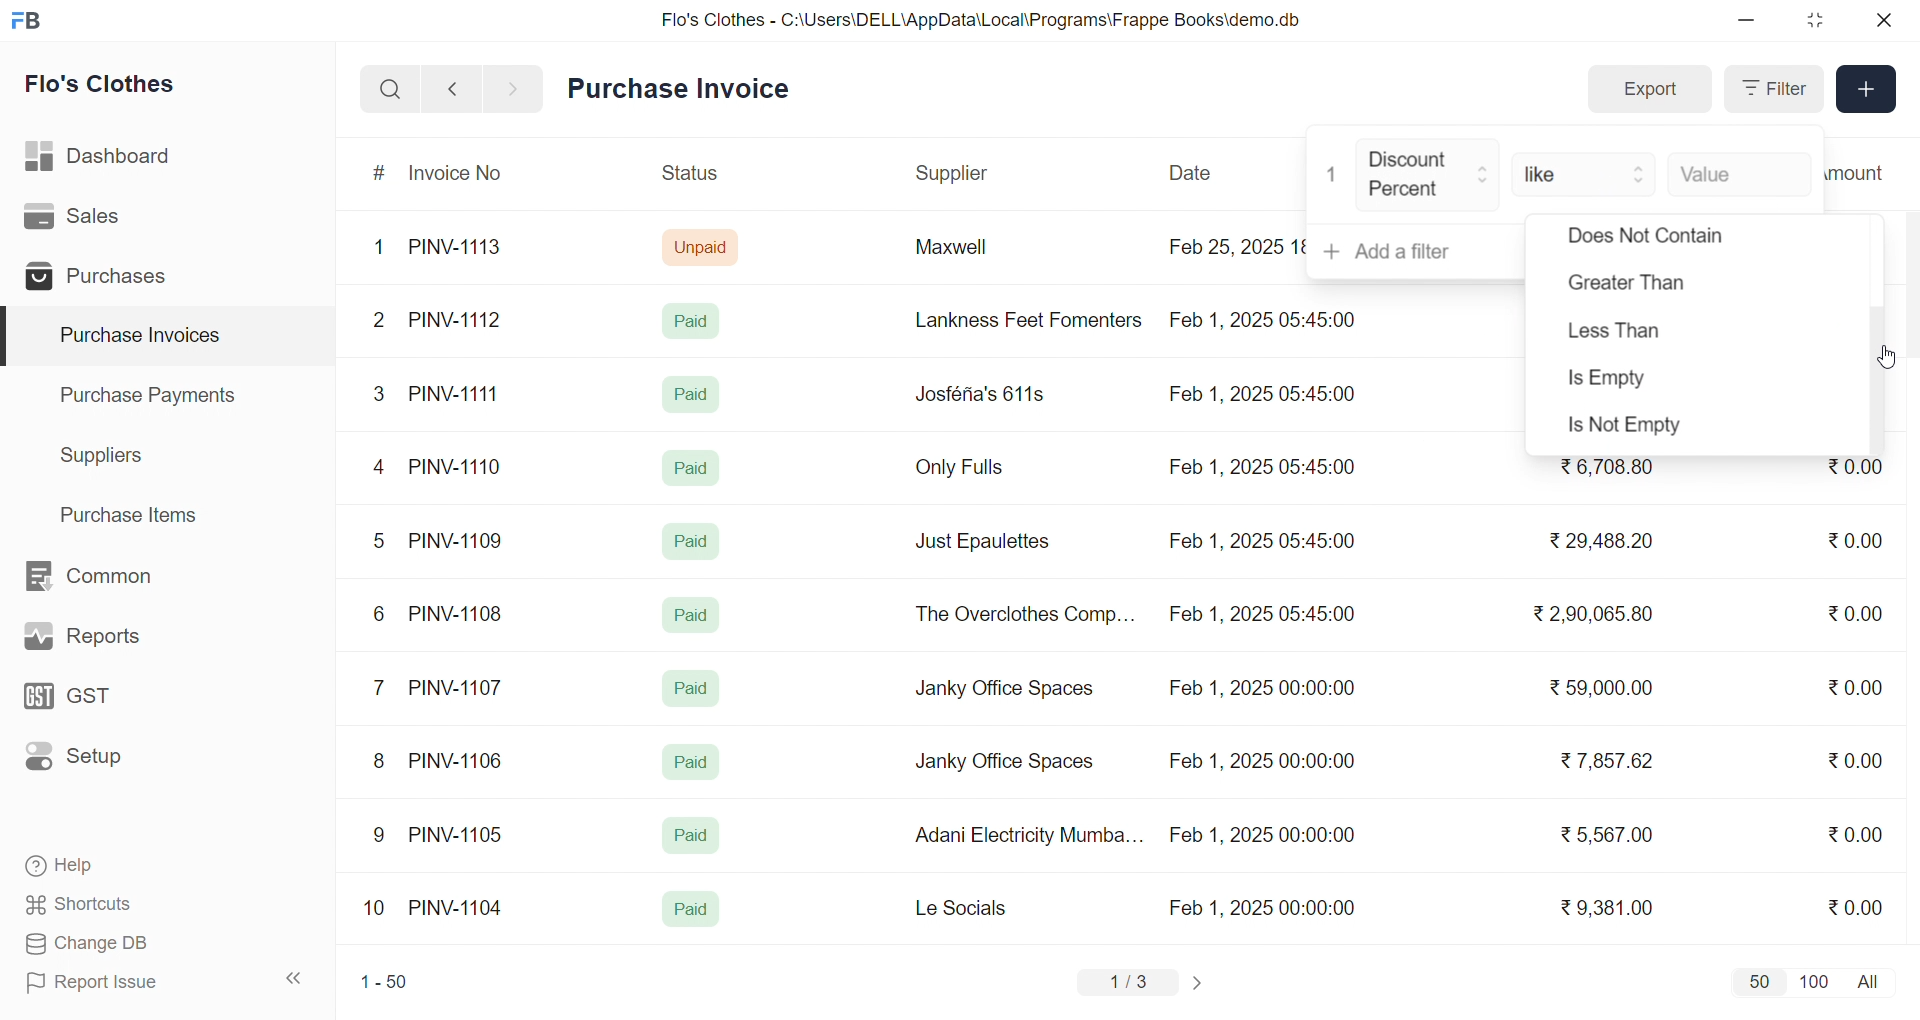 Image resolution: width=1920 pixels, height=1020 pixels. I want to click on PINV-1113, so click(464, 249).